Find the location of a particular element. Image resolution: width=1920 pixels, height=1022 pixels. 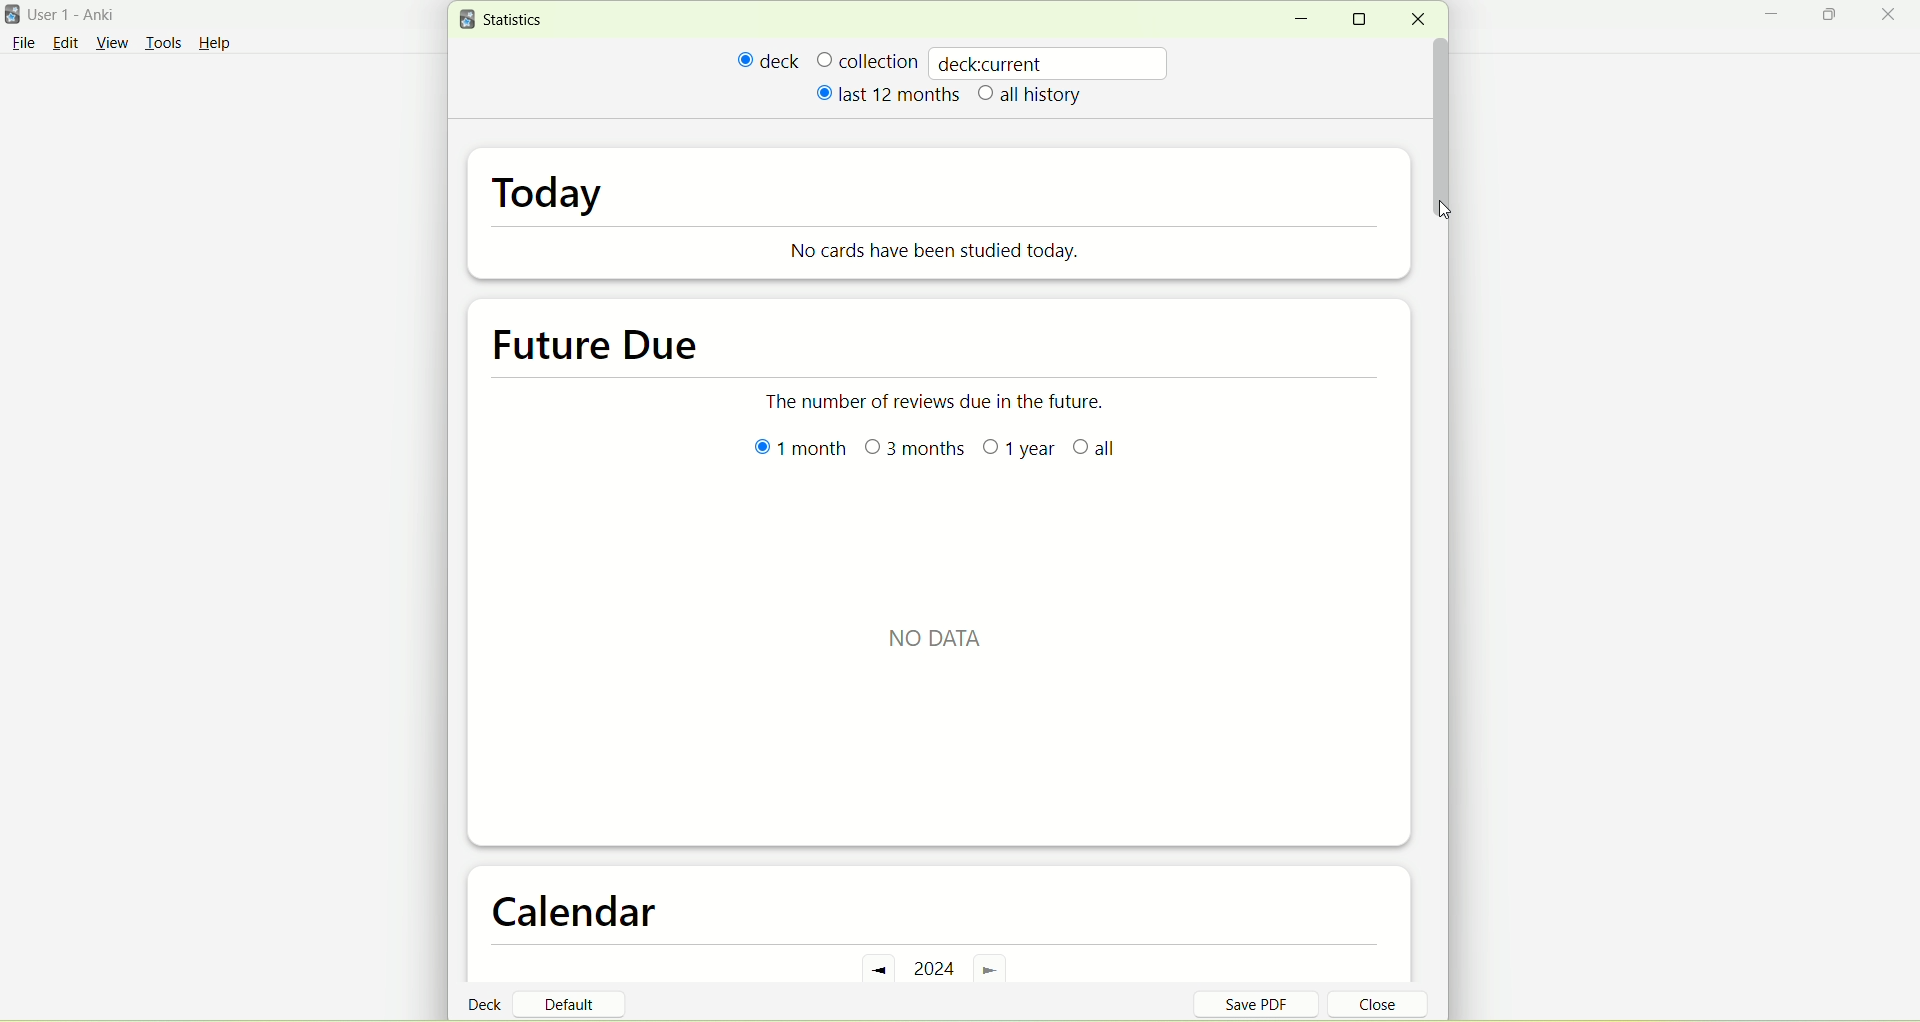

collection is located at coordinates (867, 60).